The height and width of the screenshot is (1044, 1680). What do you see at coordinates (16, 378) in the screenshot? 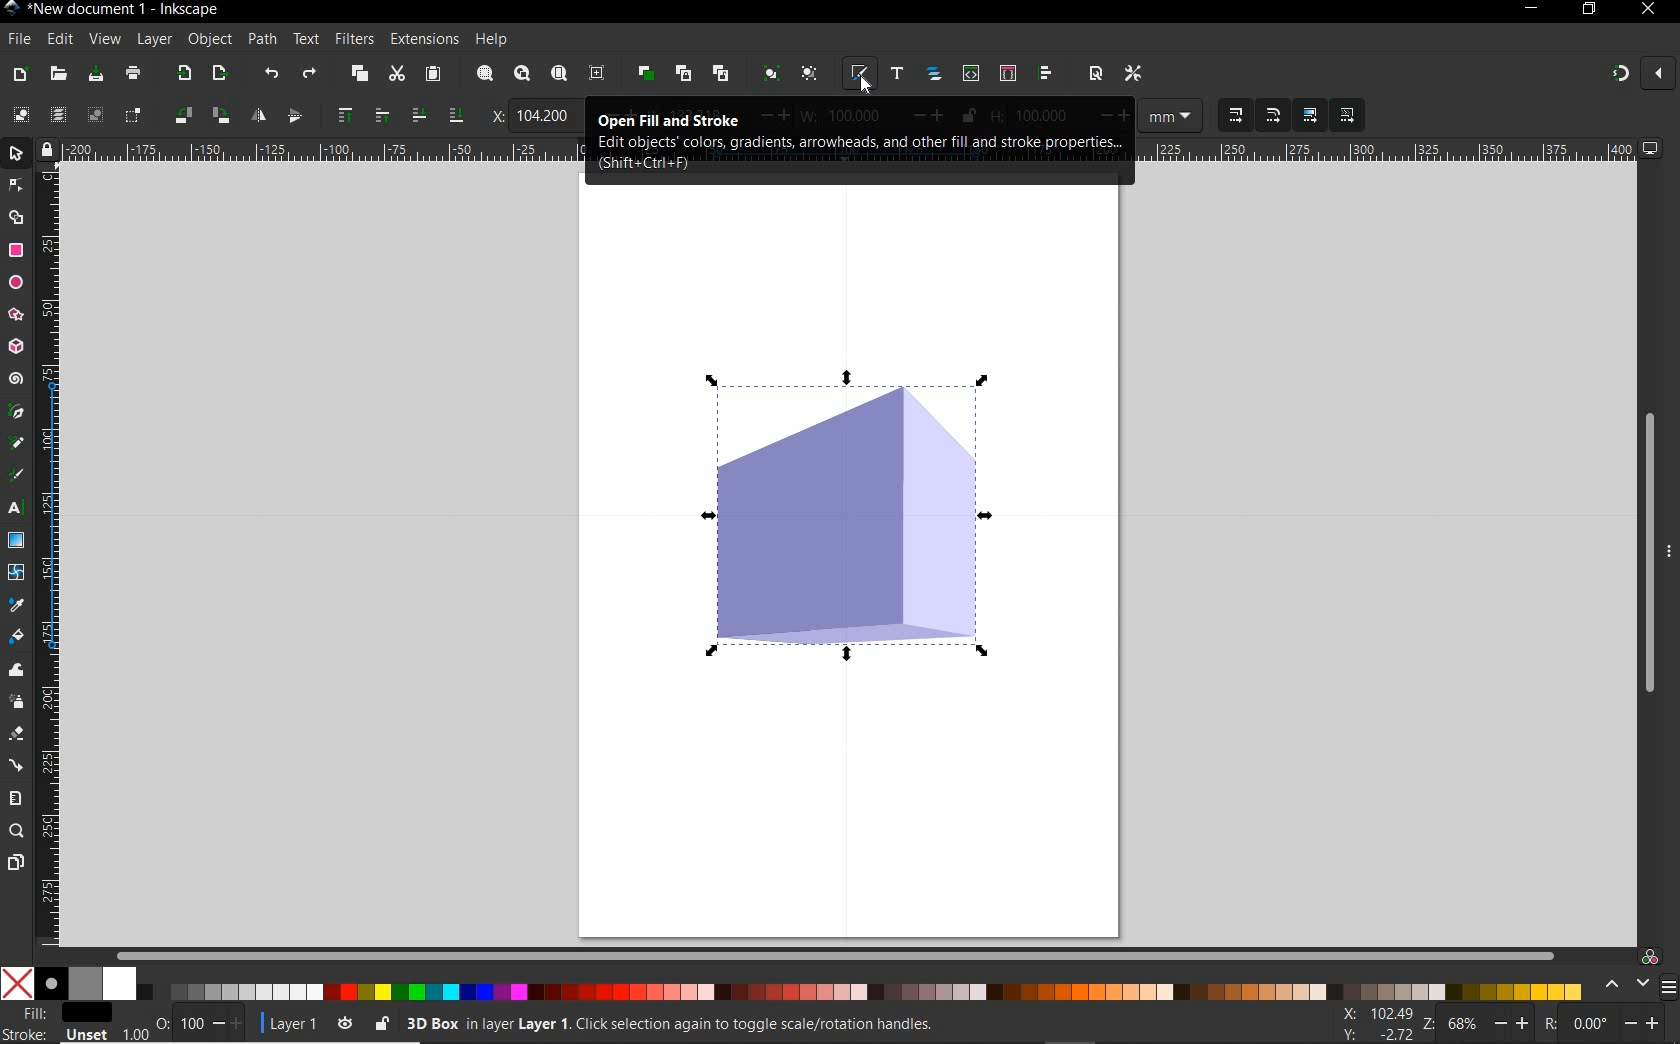
I see `SPIRAL TOOL` at bounding box center [16, 378].